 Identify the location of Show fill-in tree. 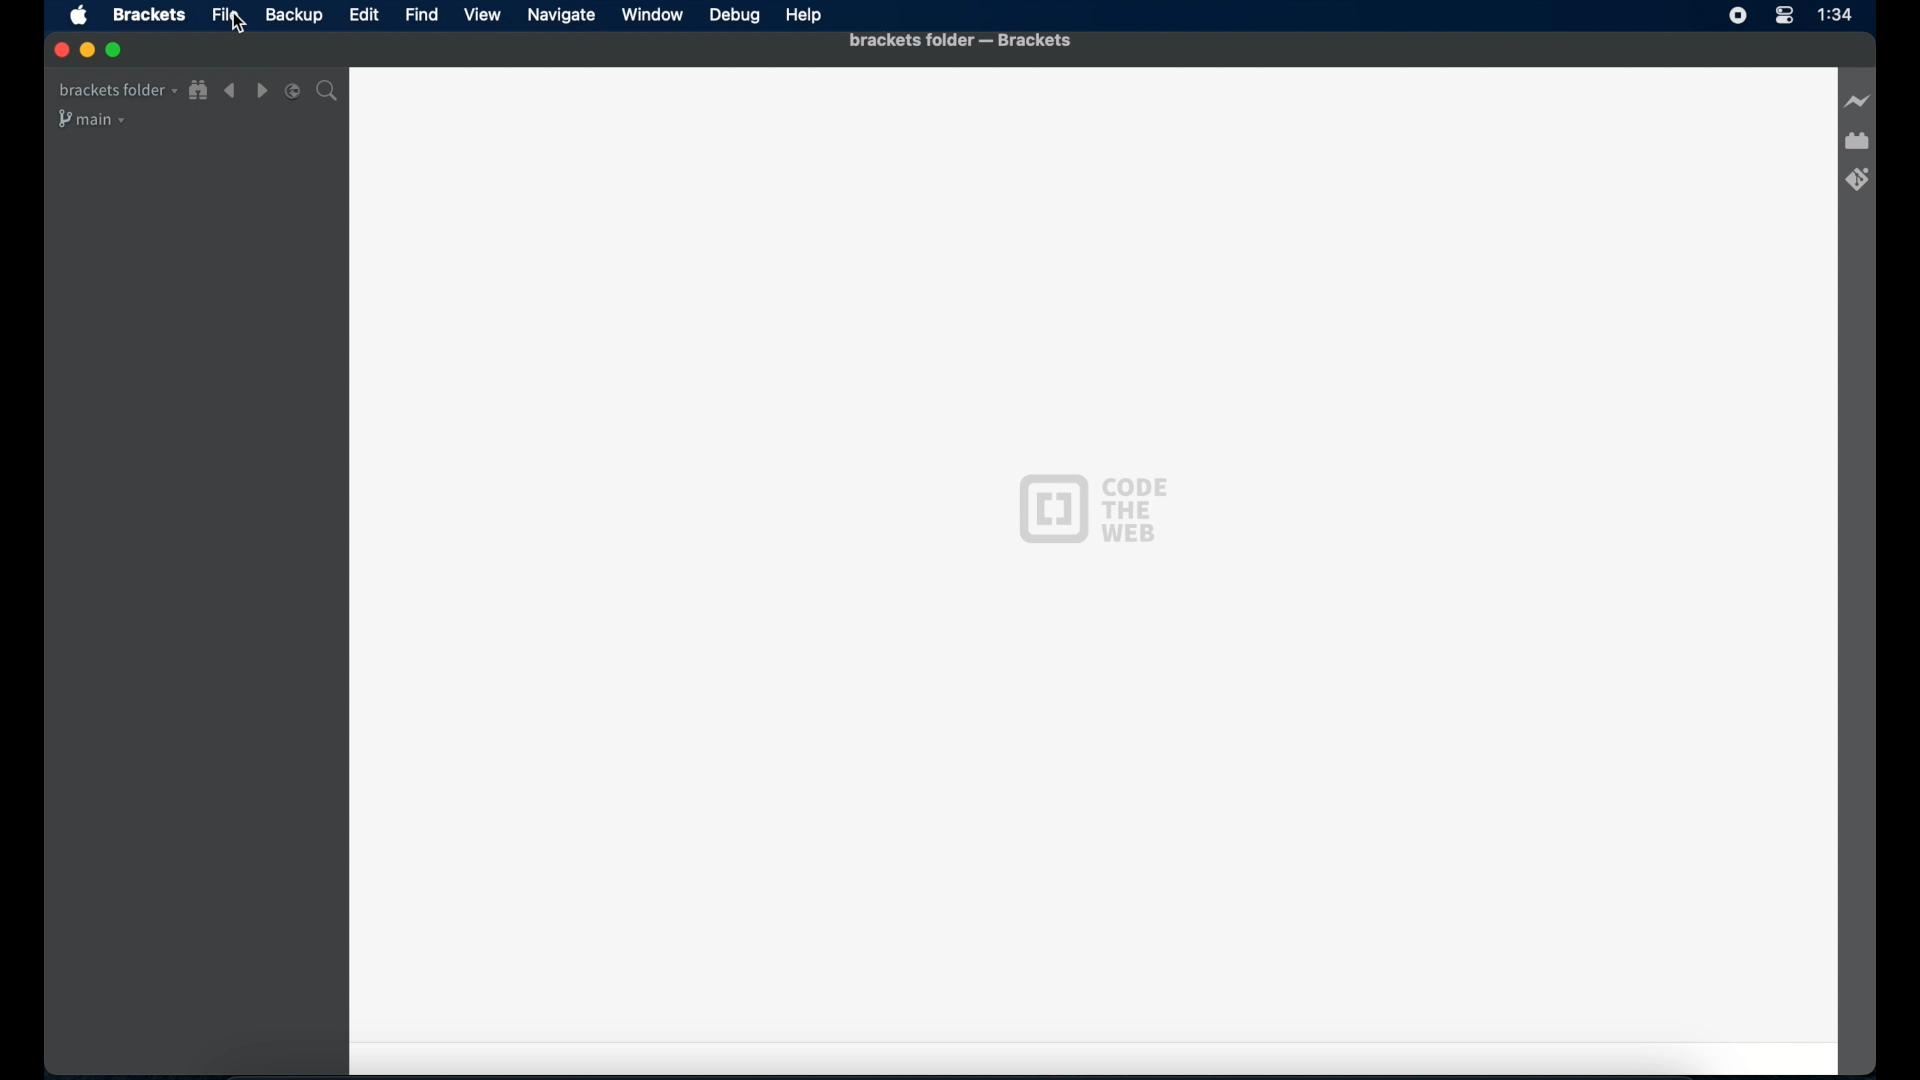
(199, 90).